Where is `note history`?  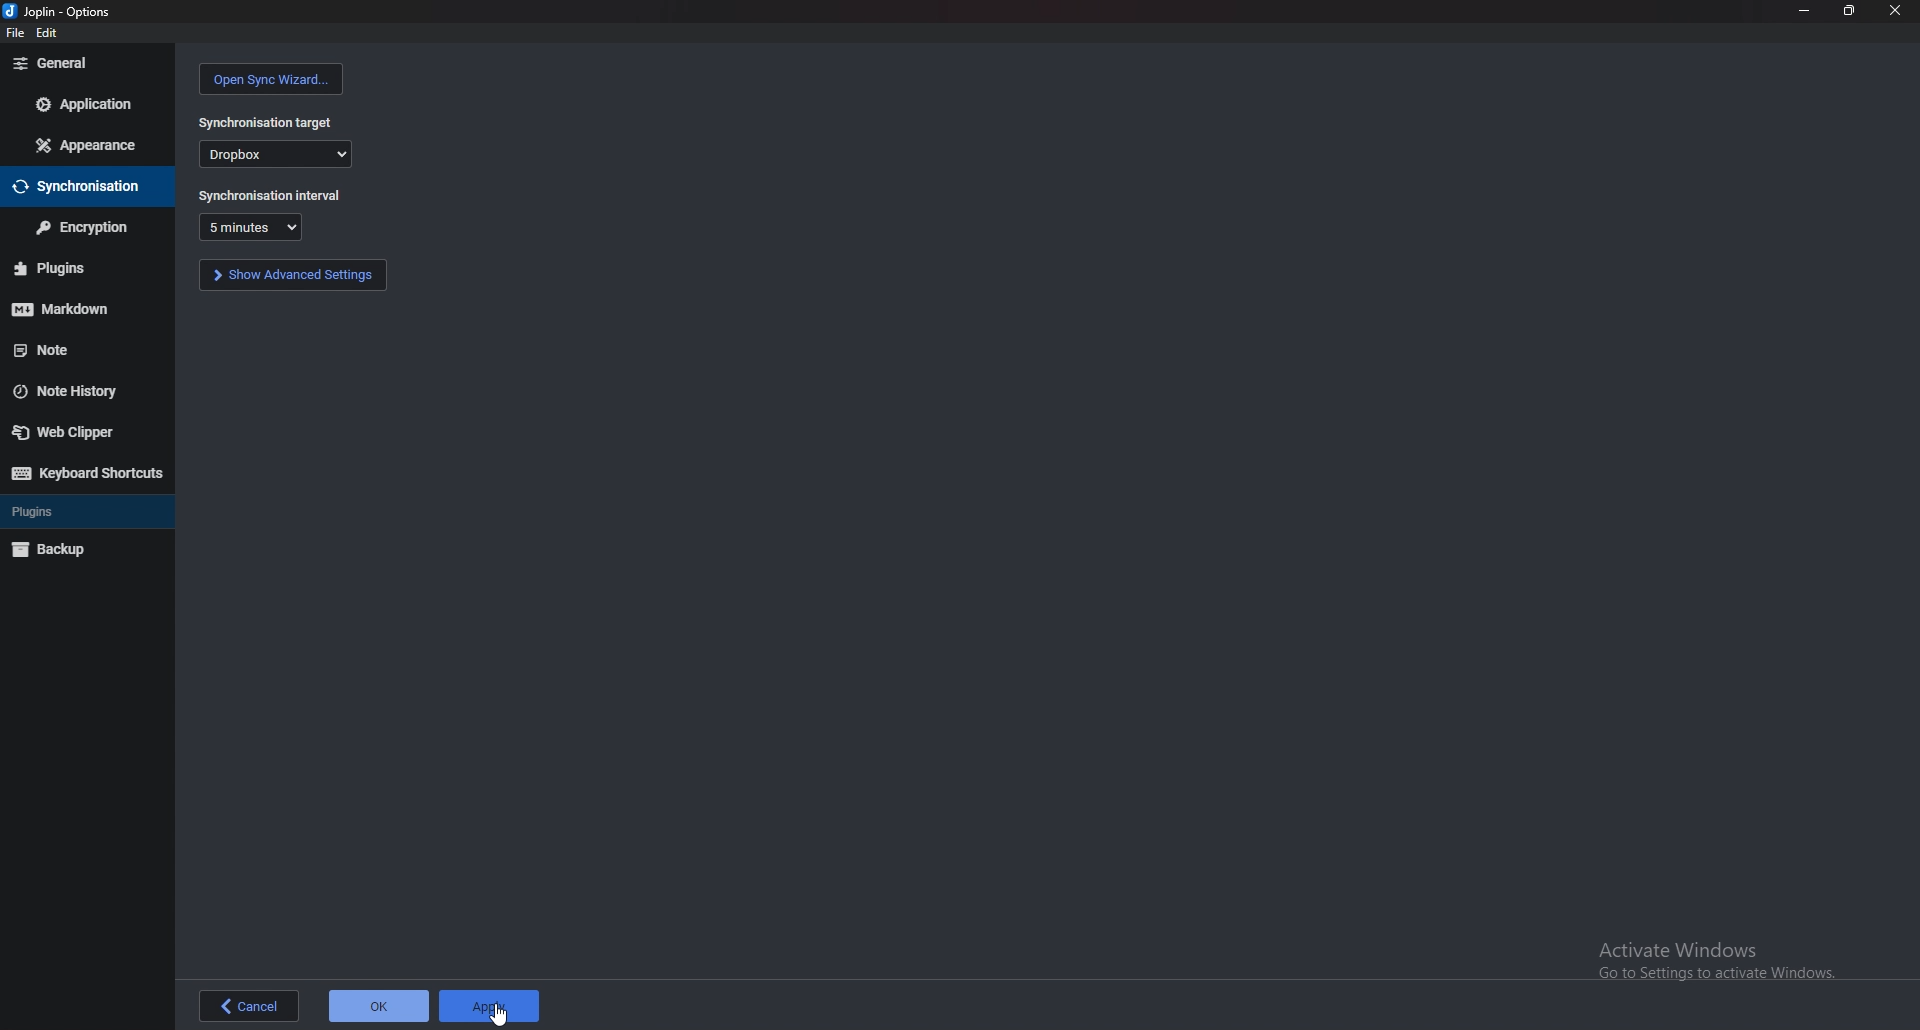
note history is located at coordinates (72, 392).